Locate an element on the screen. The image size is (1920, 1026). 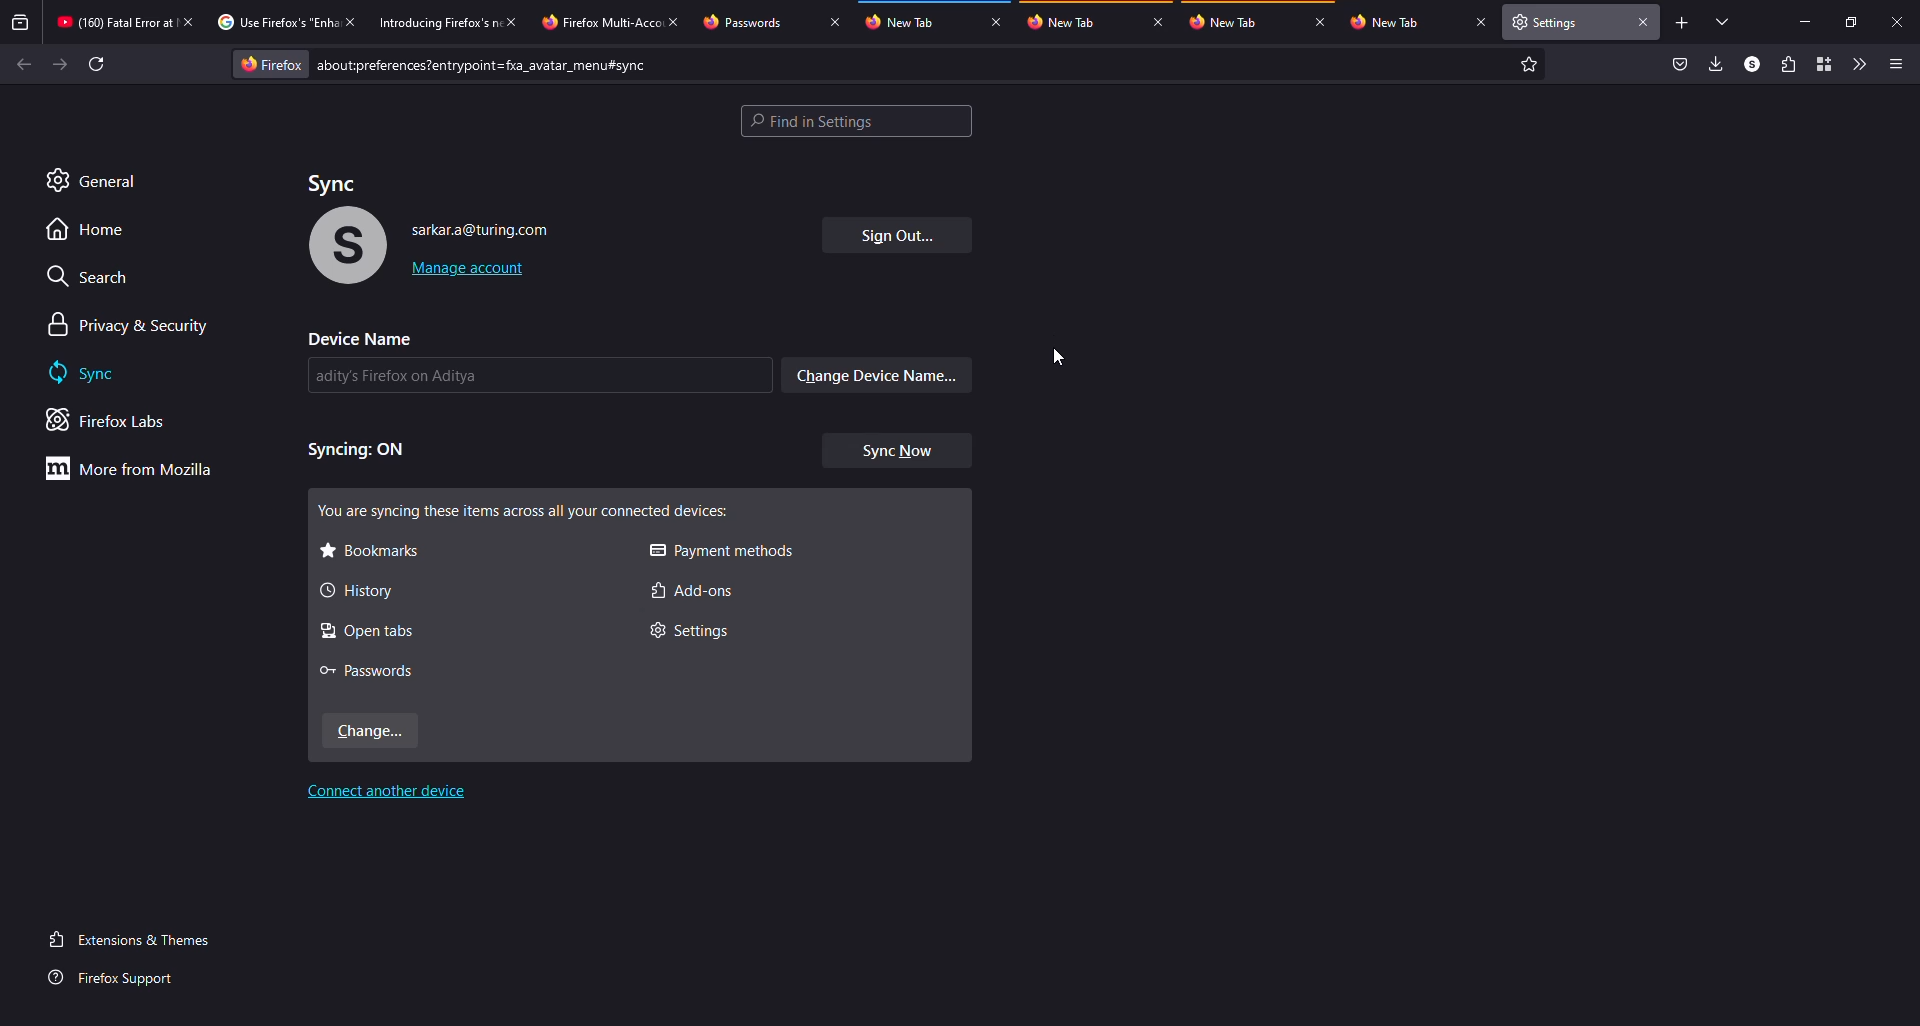
miimize is located at coordinates (1806, 22).